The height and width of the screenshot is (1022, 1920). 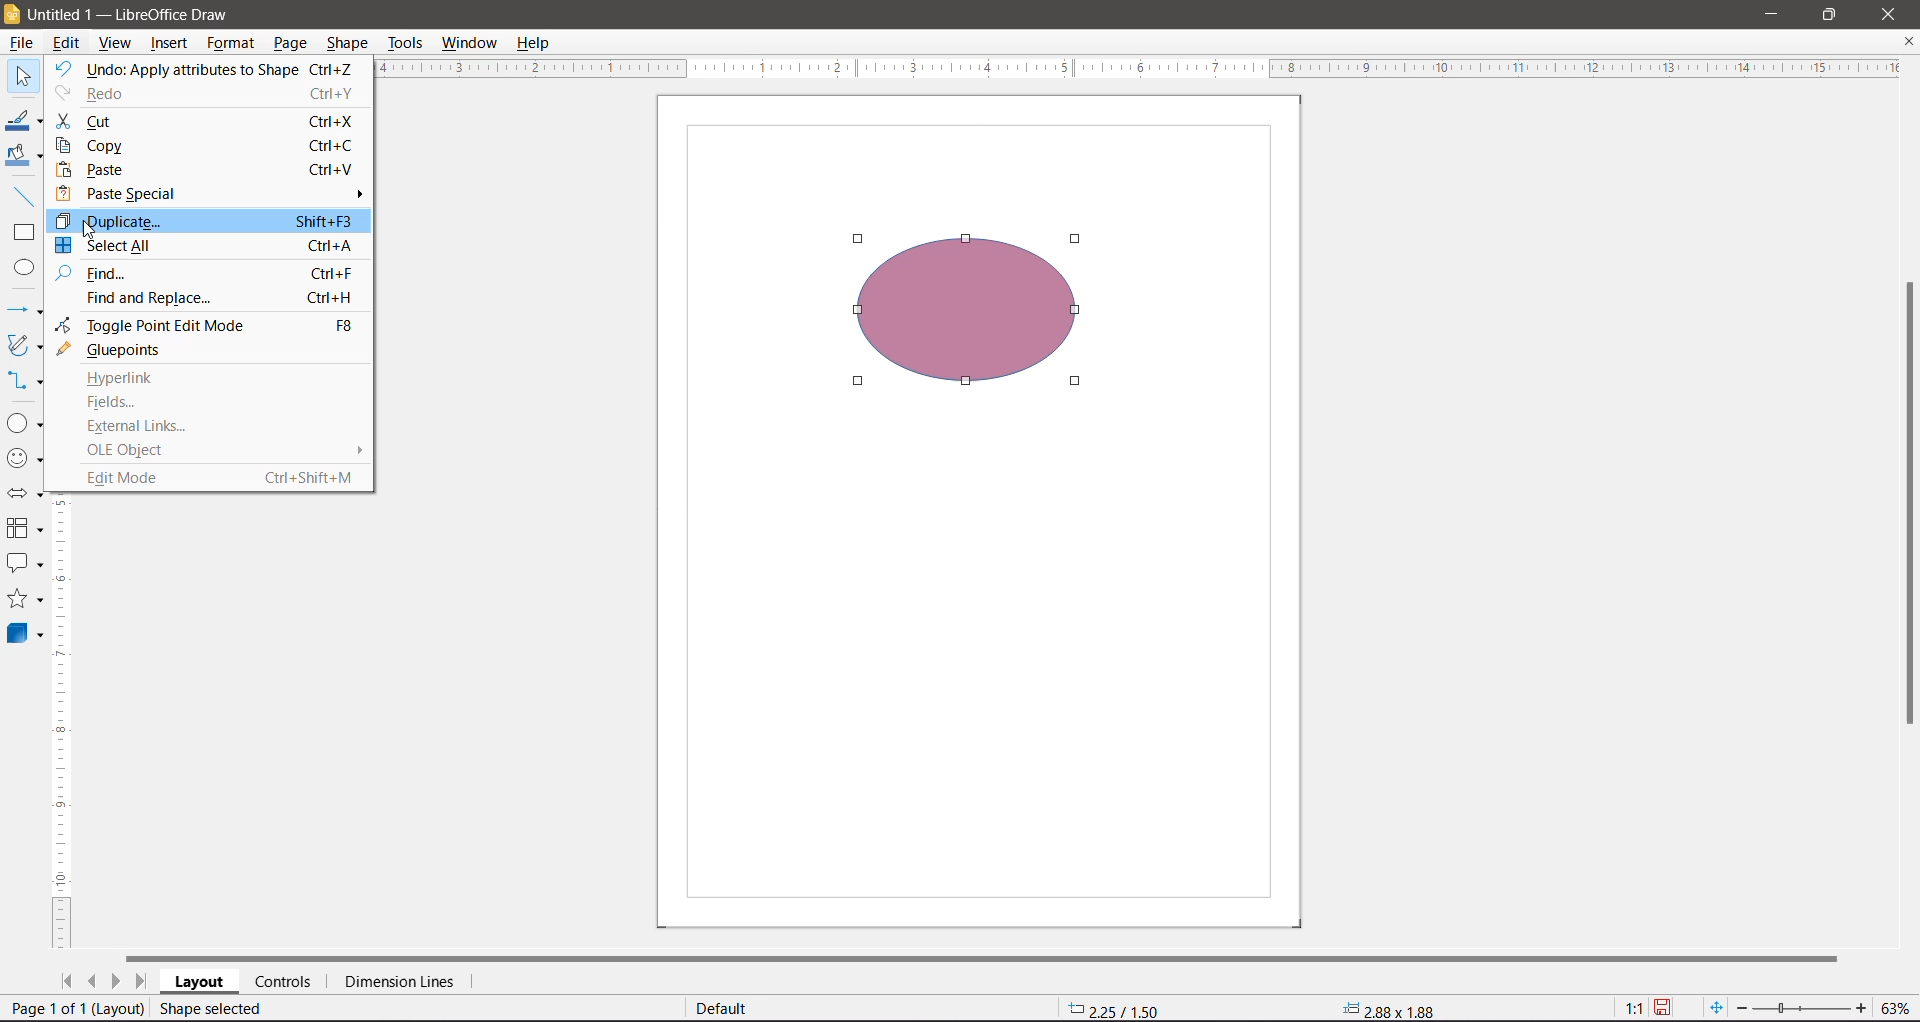 What do you see at coordinates (199, 982) in the screenshot?
I see `Layout` at bounding box center [199, 982].